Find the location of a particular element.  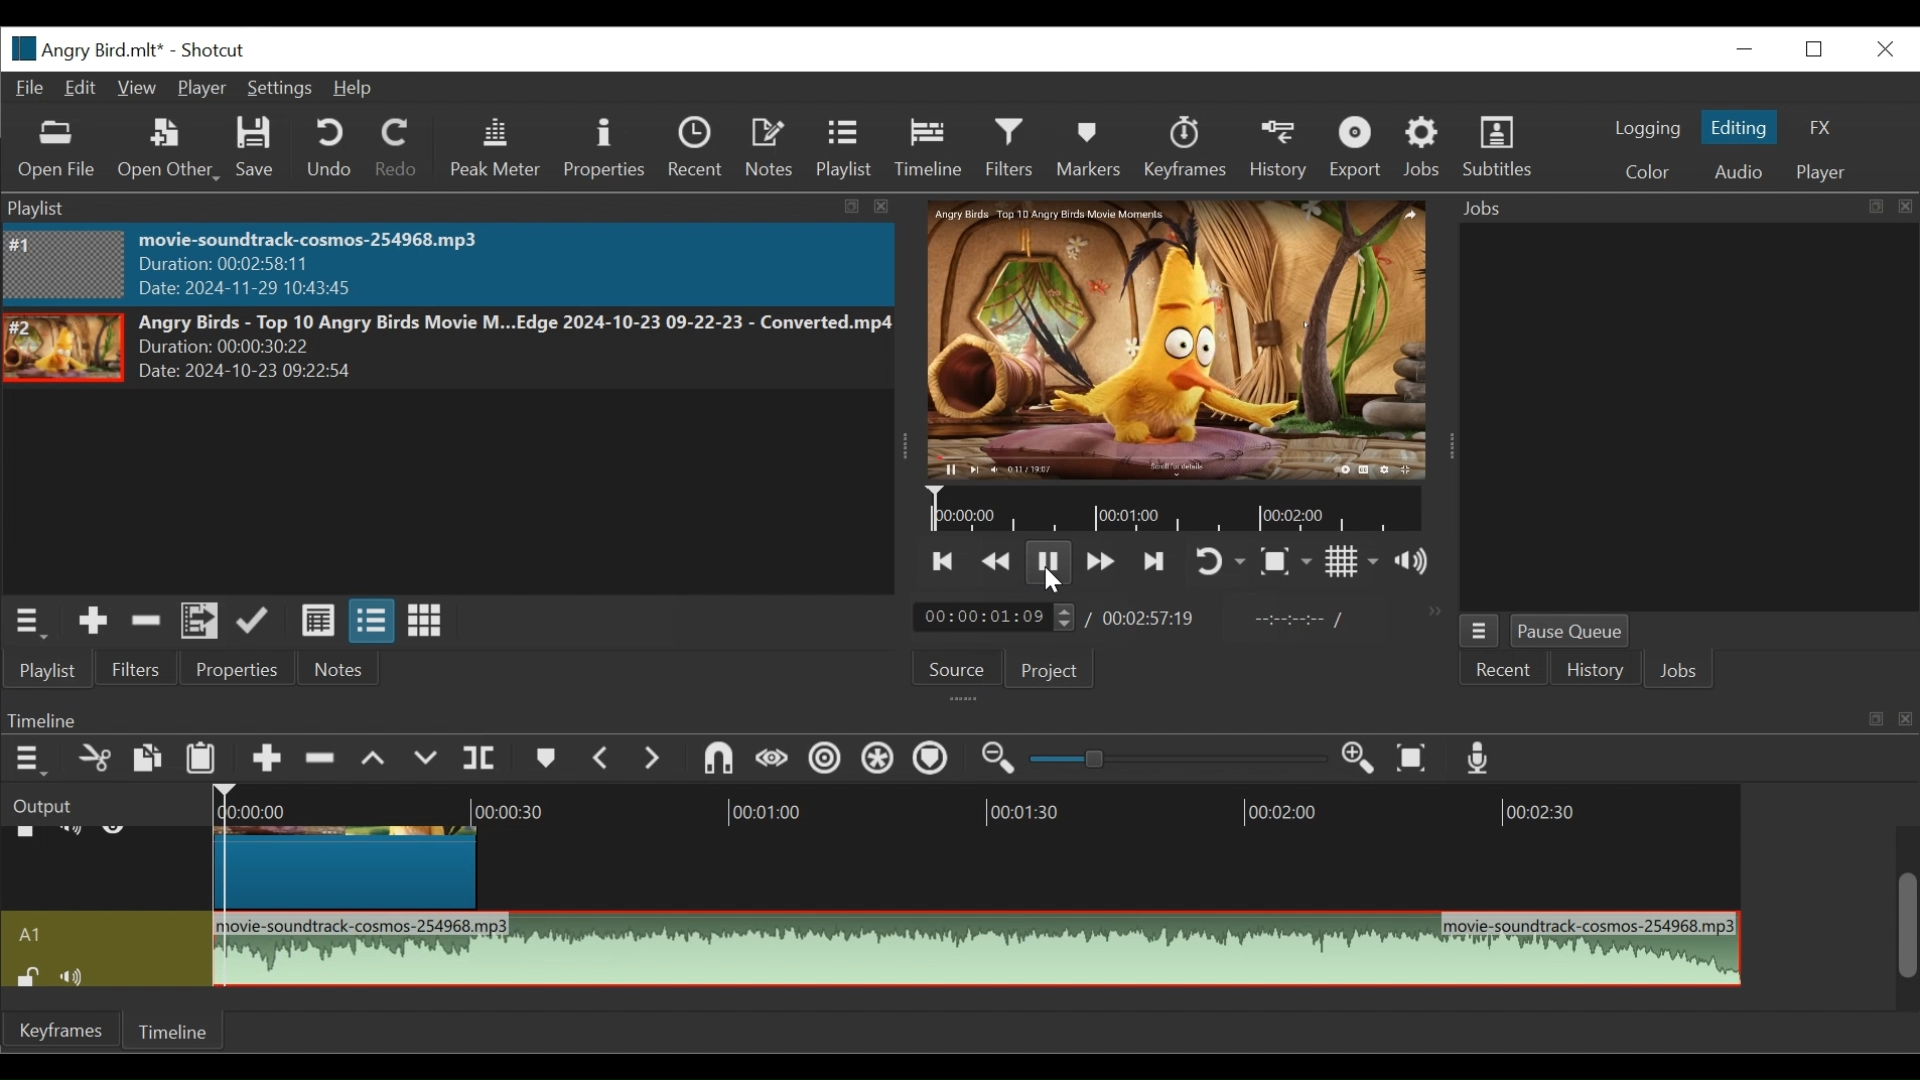

Play quickly backward is located at coordinates (999, 562).